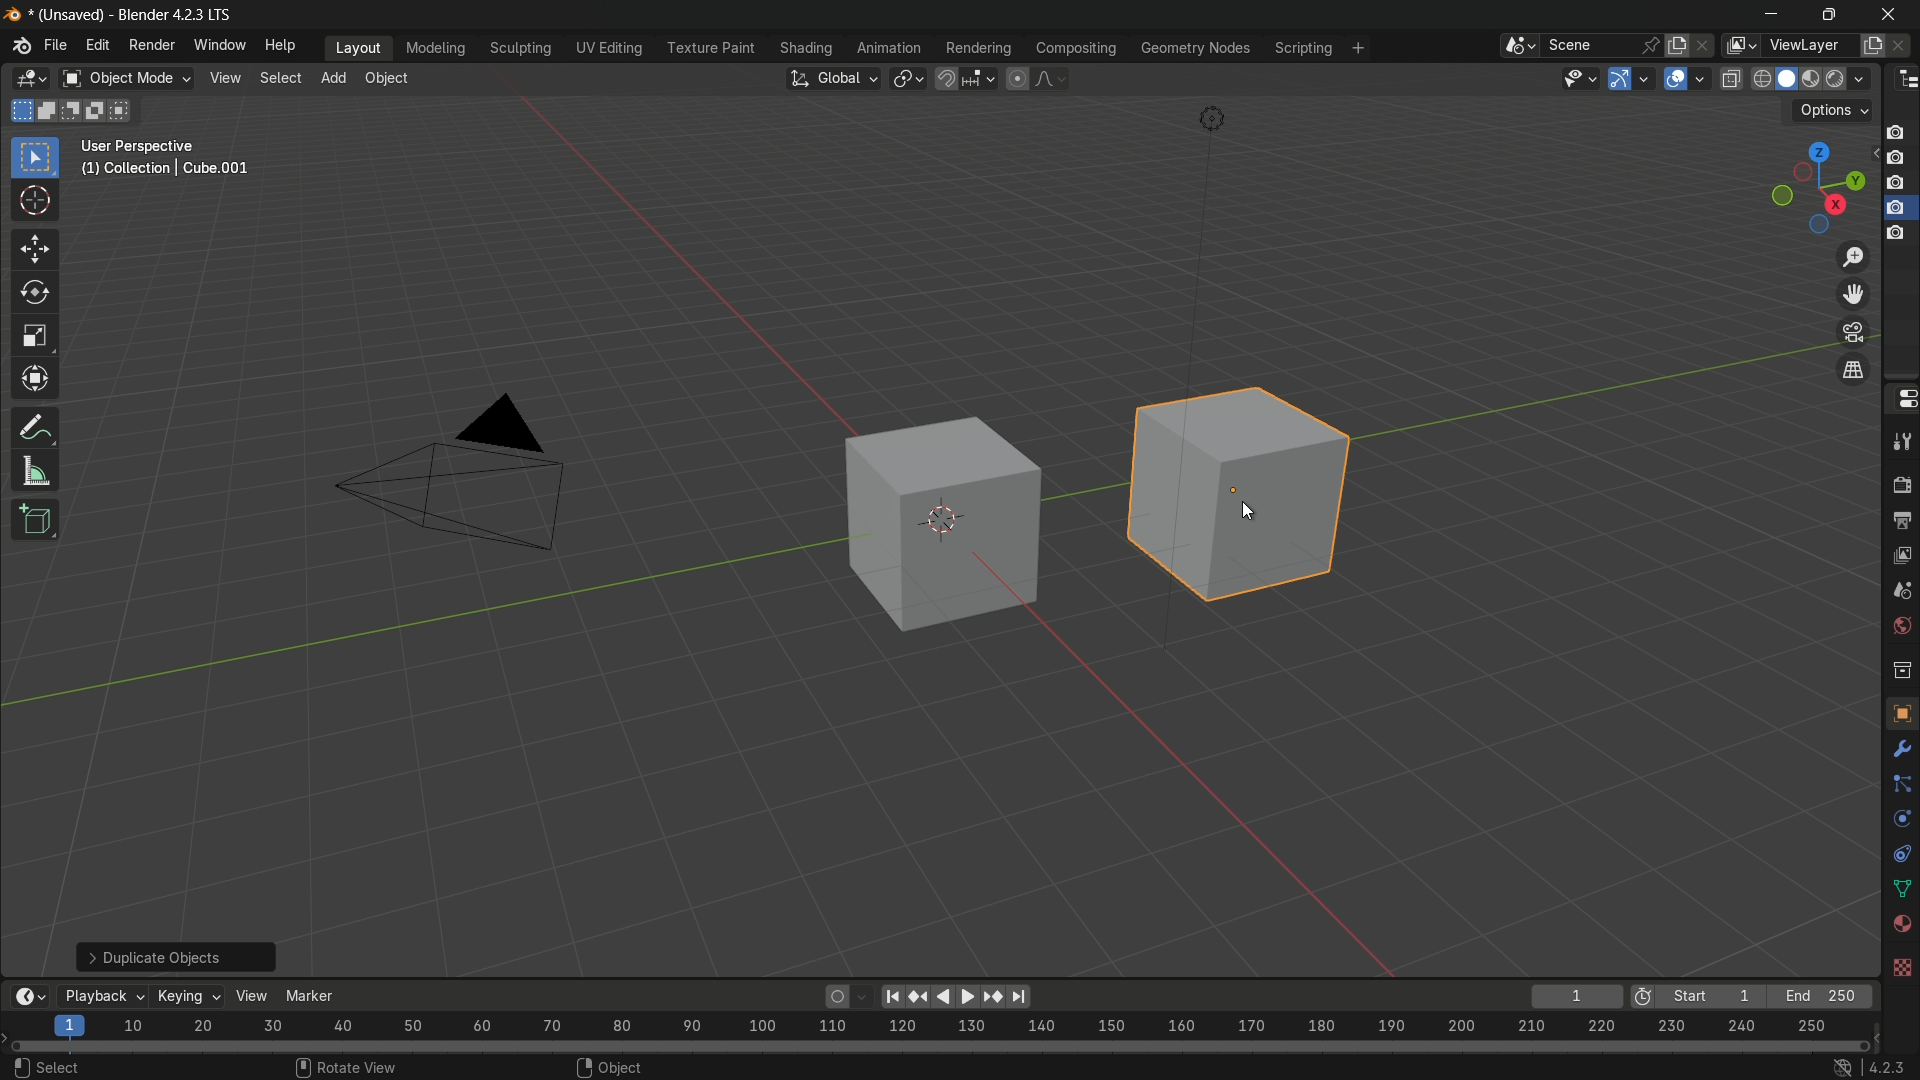 This screenshot has height=1080, width=1920. I want to click on Cancel, so click(132, 1066).